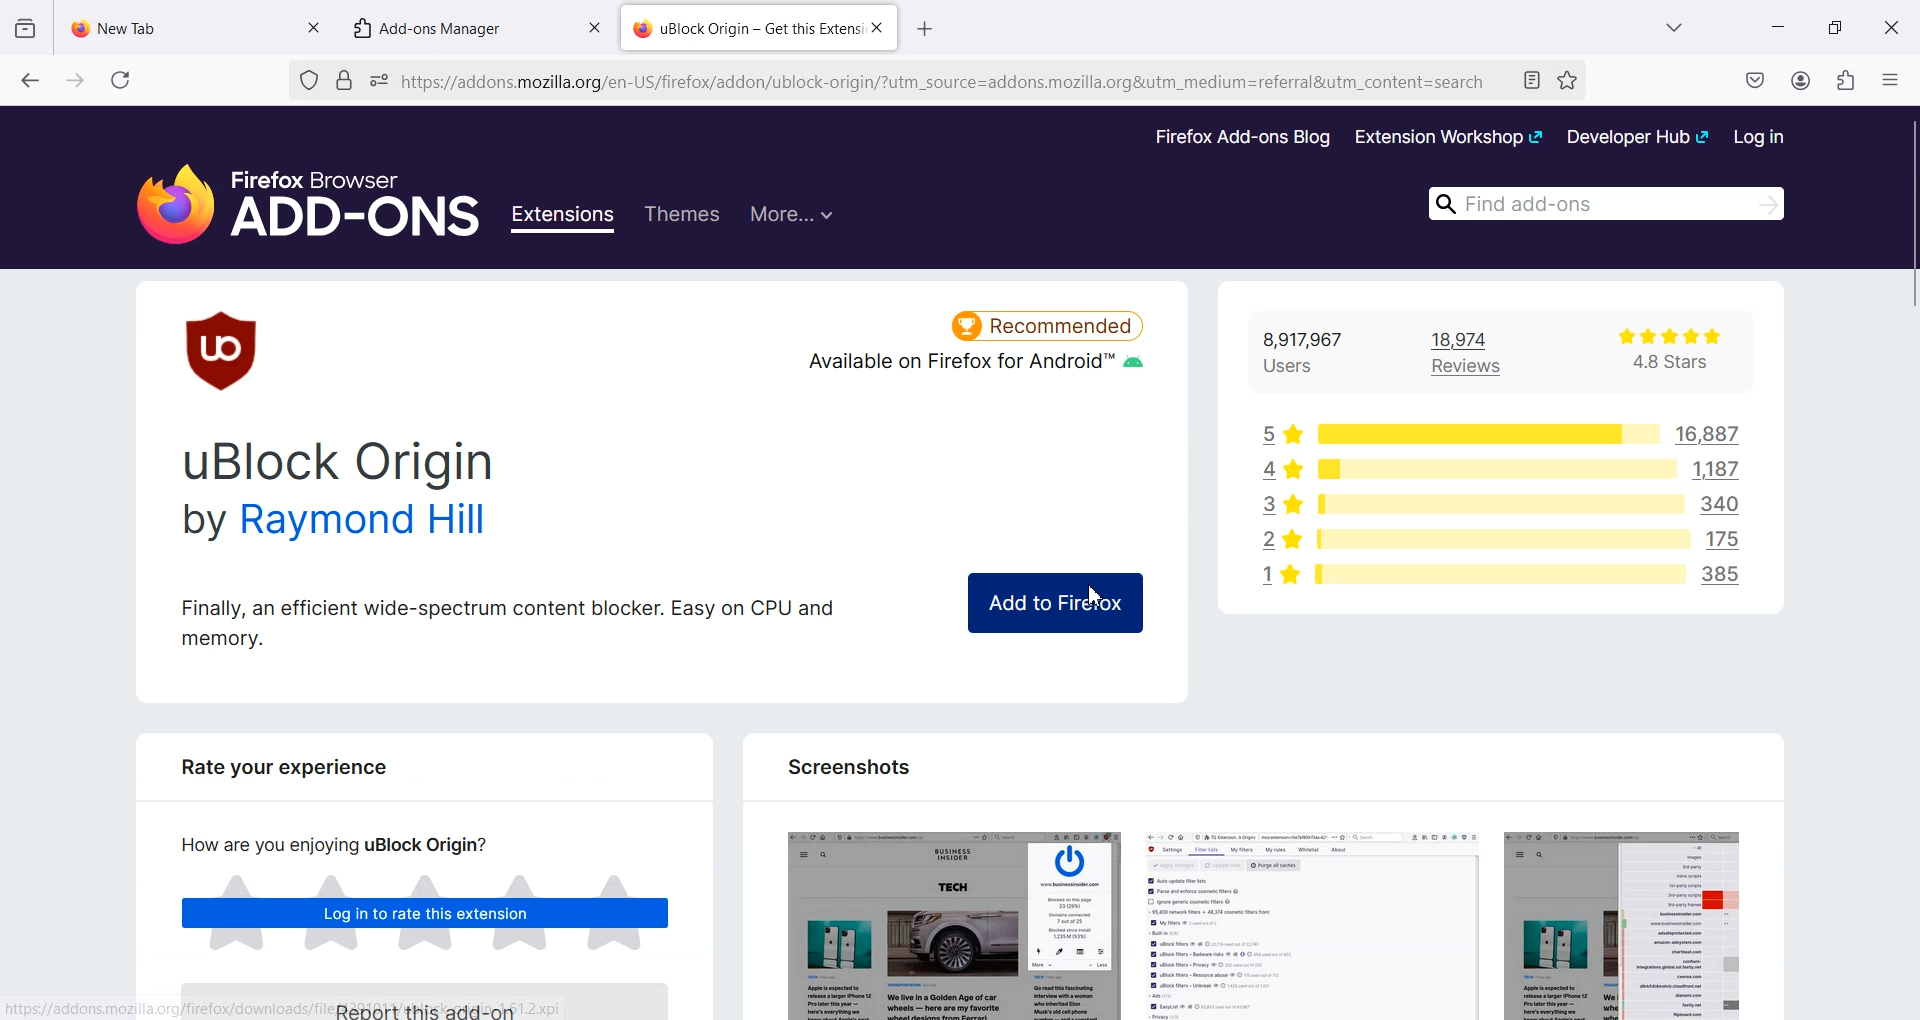 The height and width of the screenshot is (1020, 1920). What do you see at coordinates (1672, 27) in the screenshot?
I see `List all Tab` at bounding box center [1672, 27].